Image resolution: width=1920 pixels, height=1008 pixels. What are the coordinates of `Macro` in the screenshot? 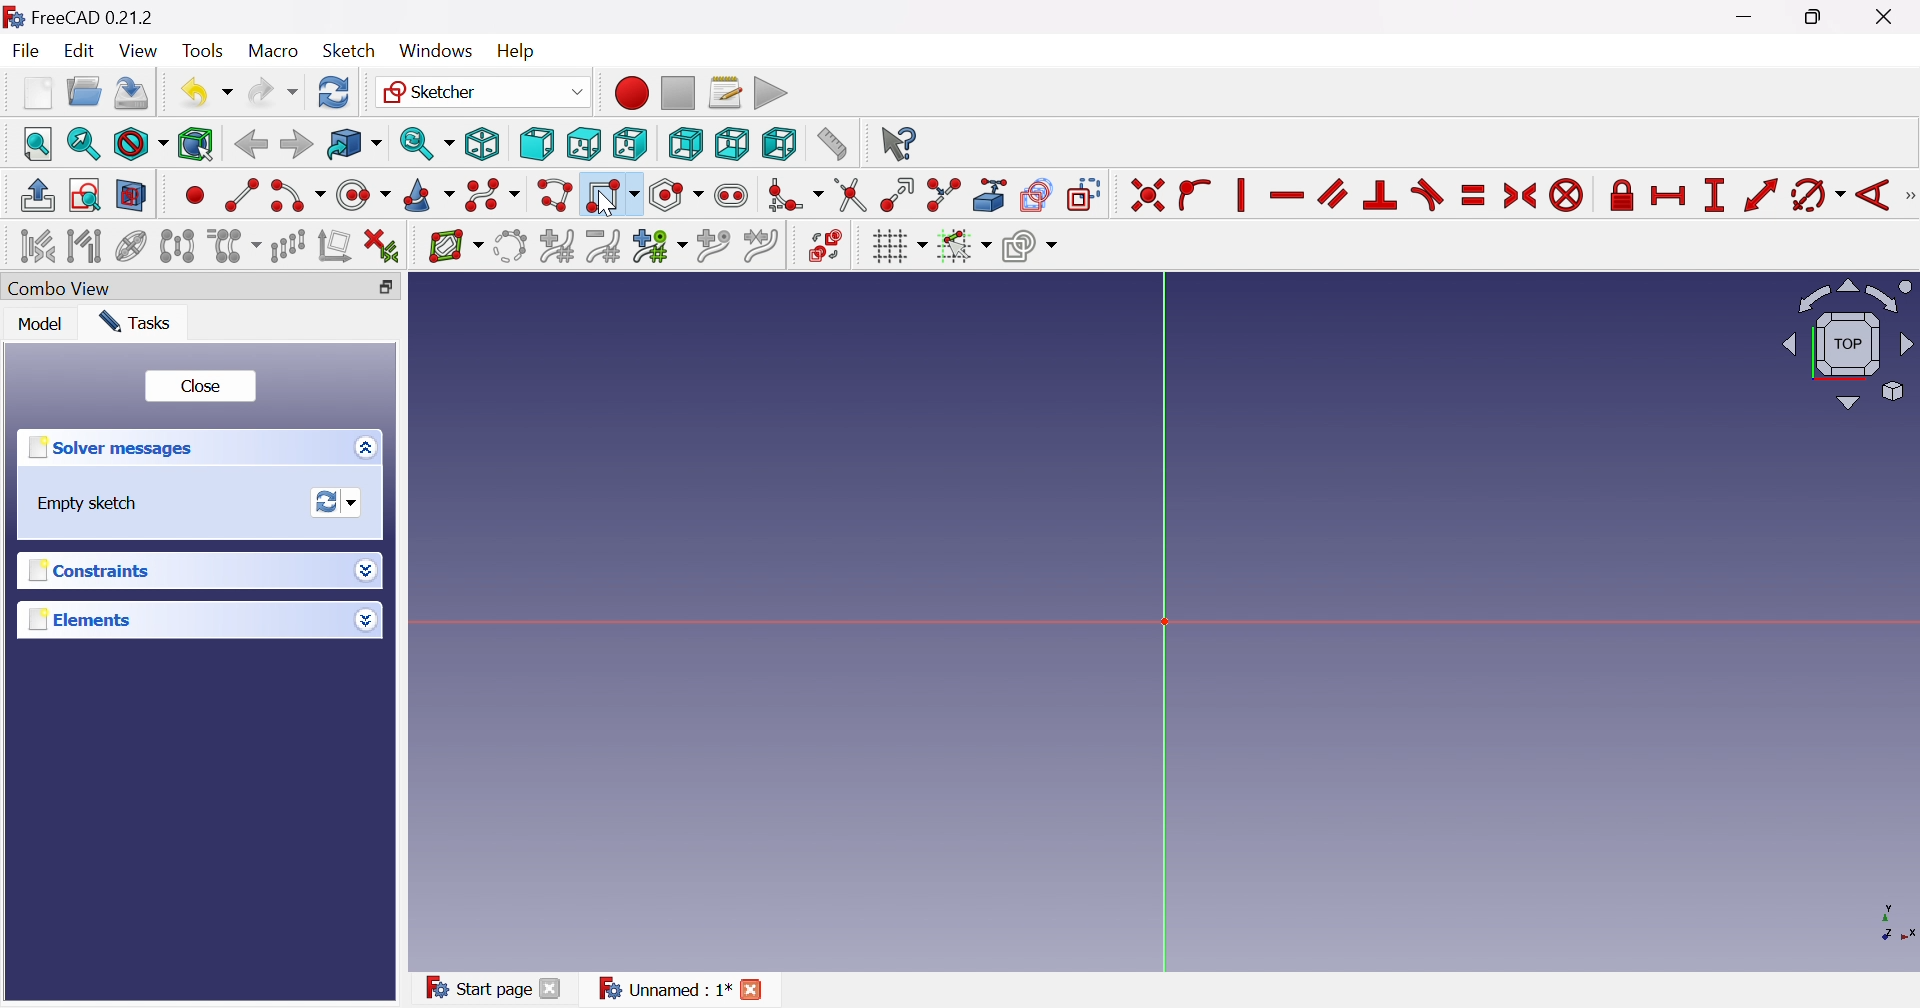 It's located at (271, 51).